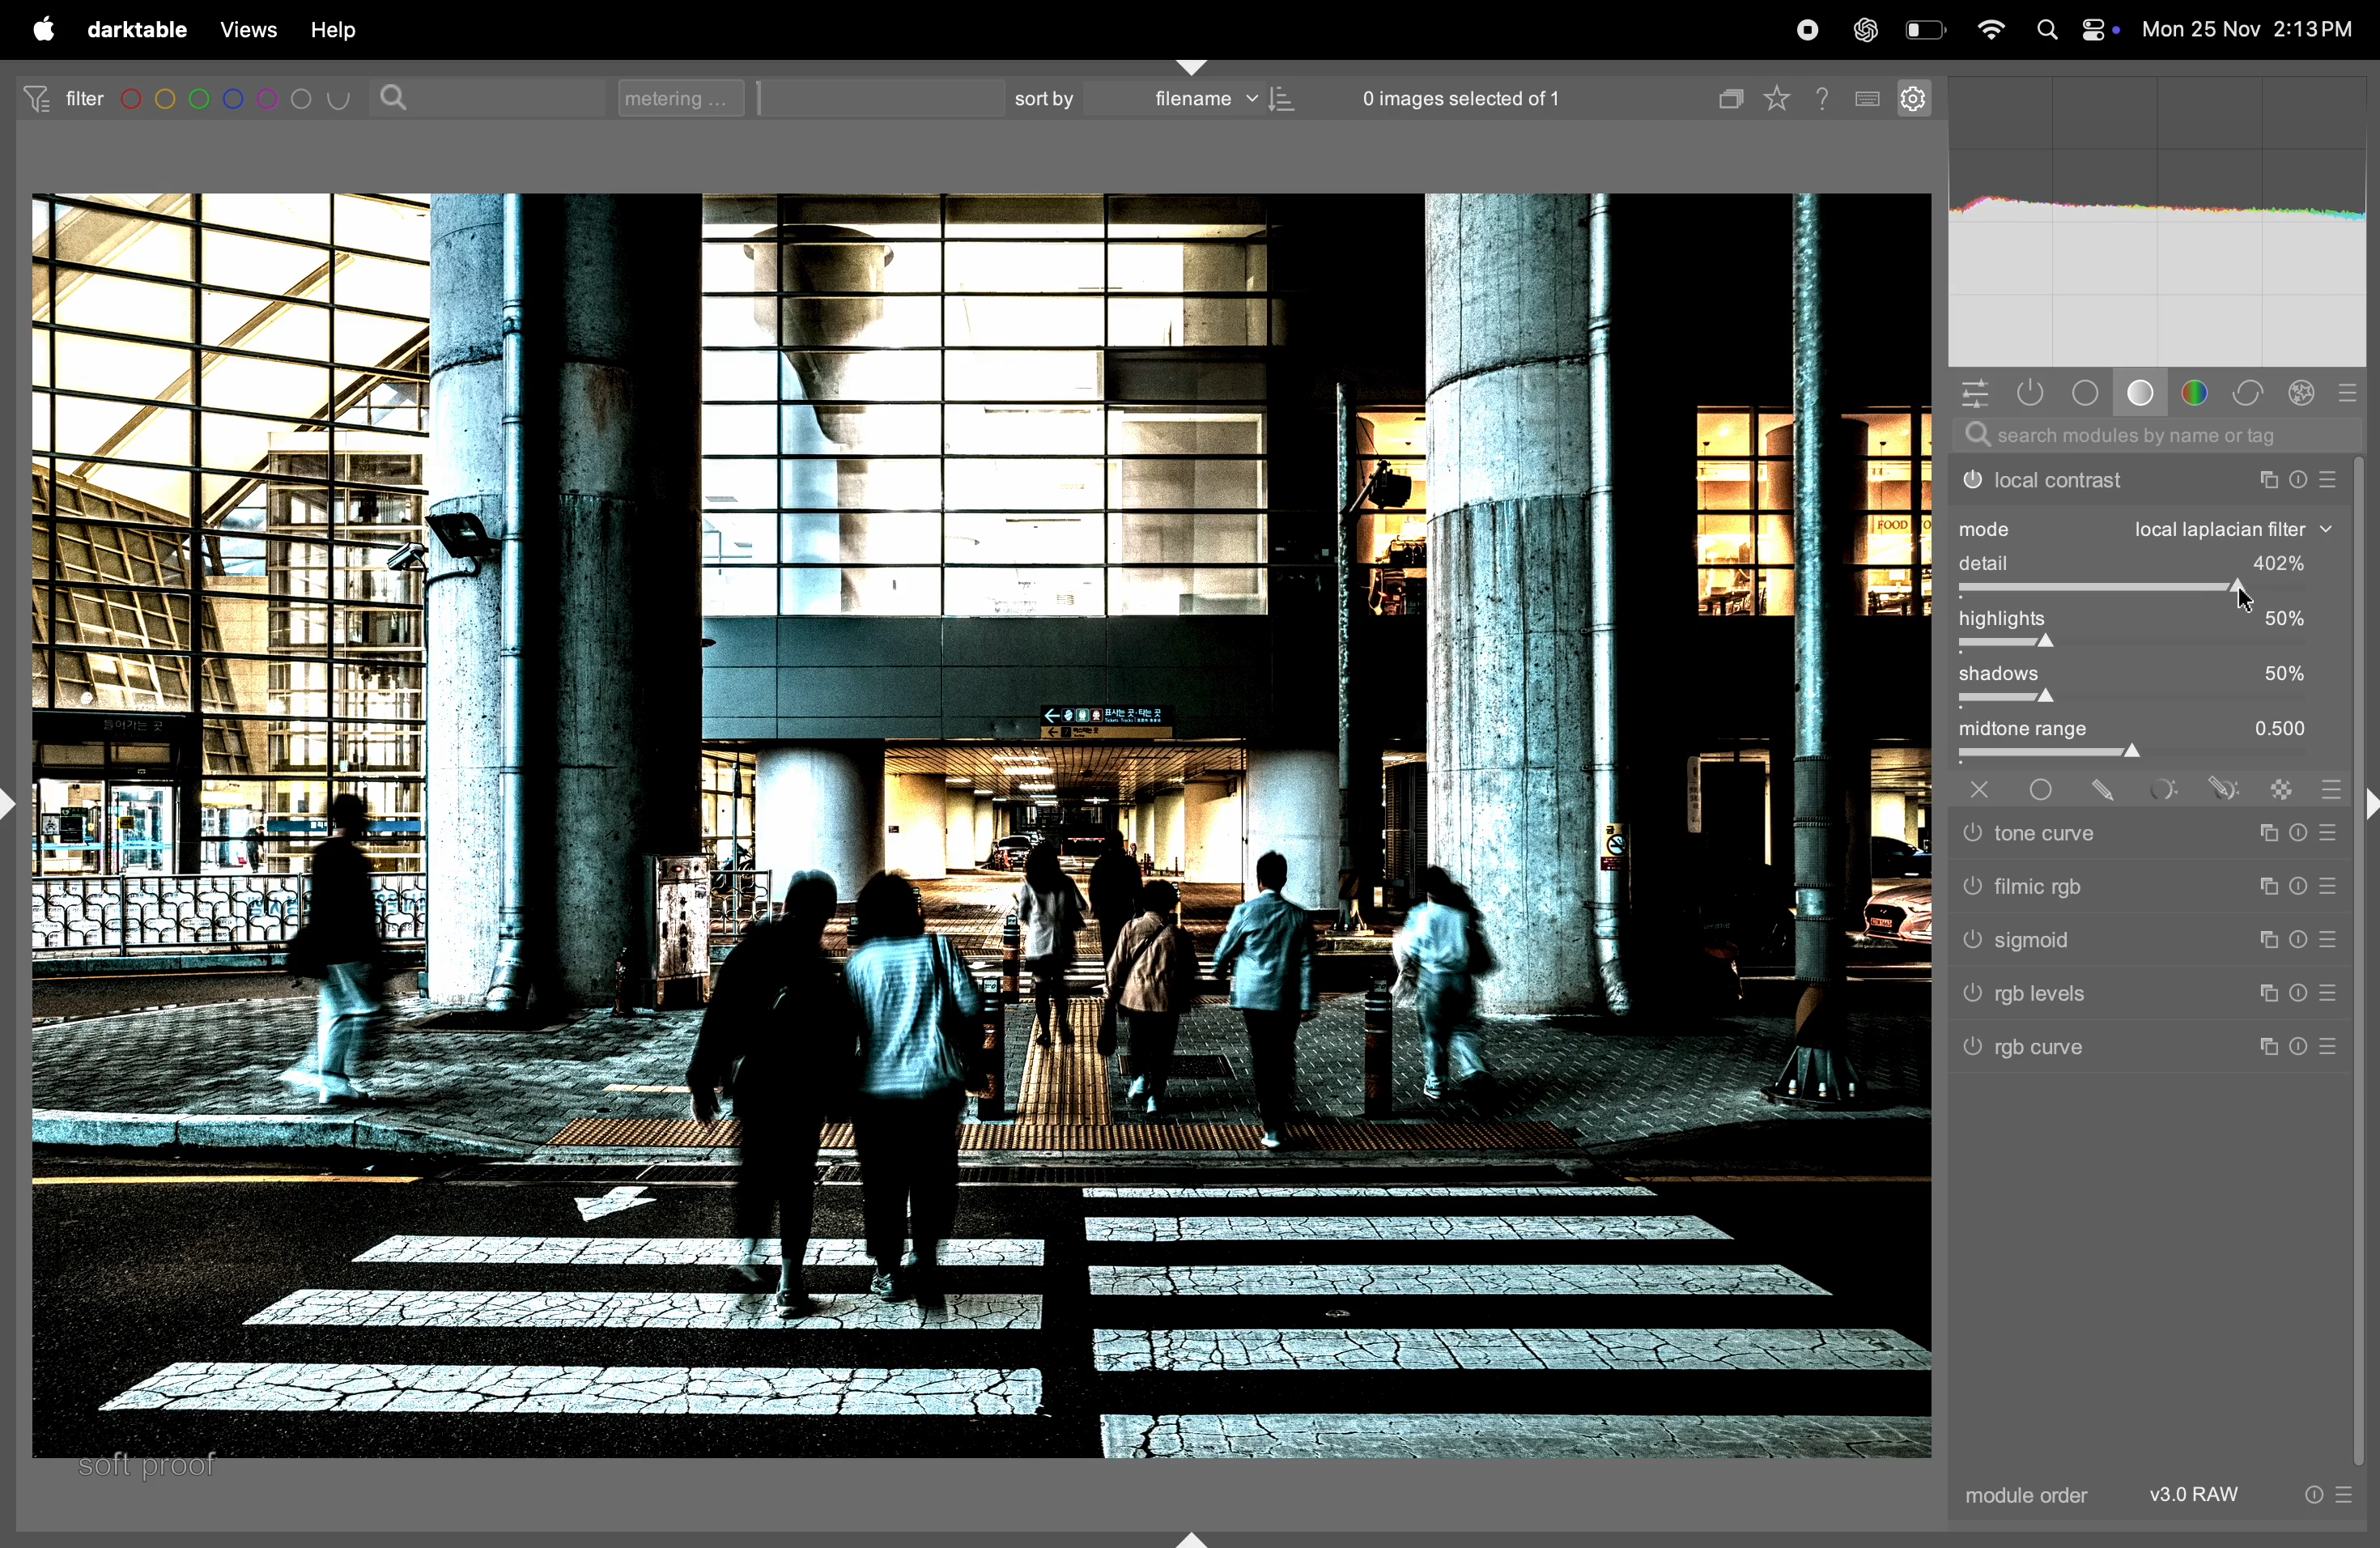 Image resolution: width=2380 pixels, height=1548 pixels. I want to click on quick acesss panel, so click(1974, 393).